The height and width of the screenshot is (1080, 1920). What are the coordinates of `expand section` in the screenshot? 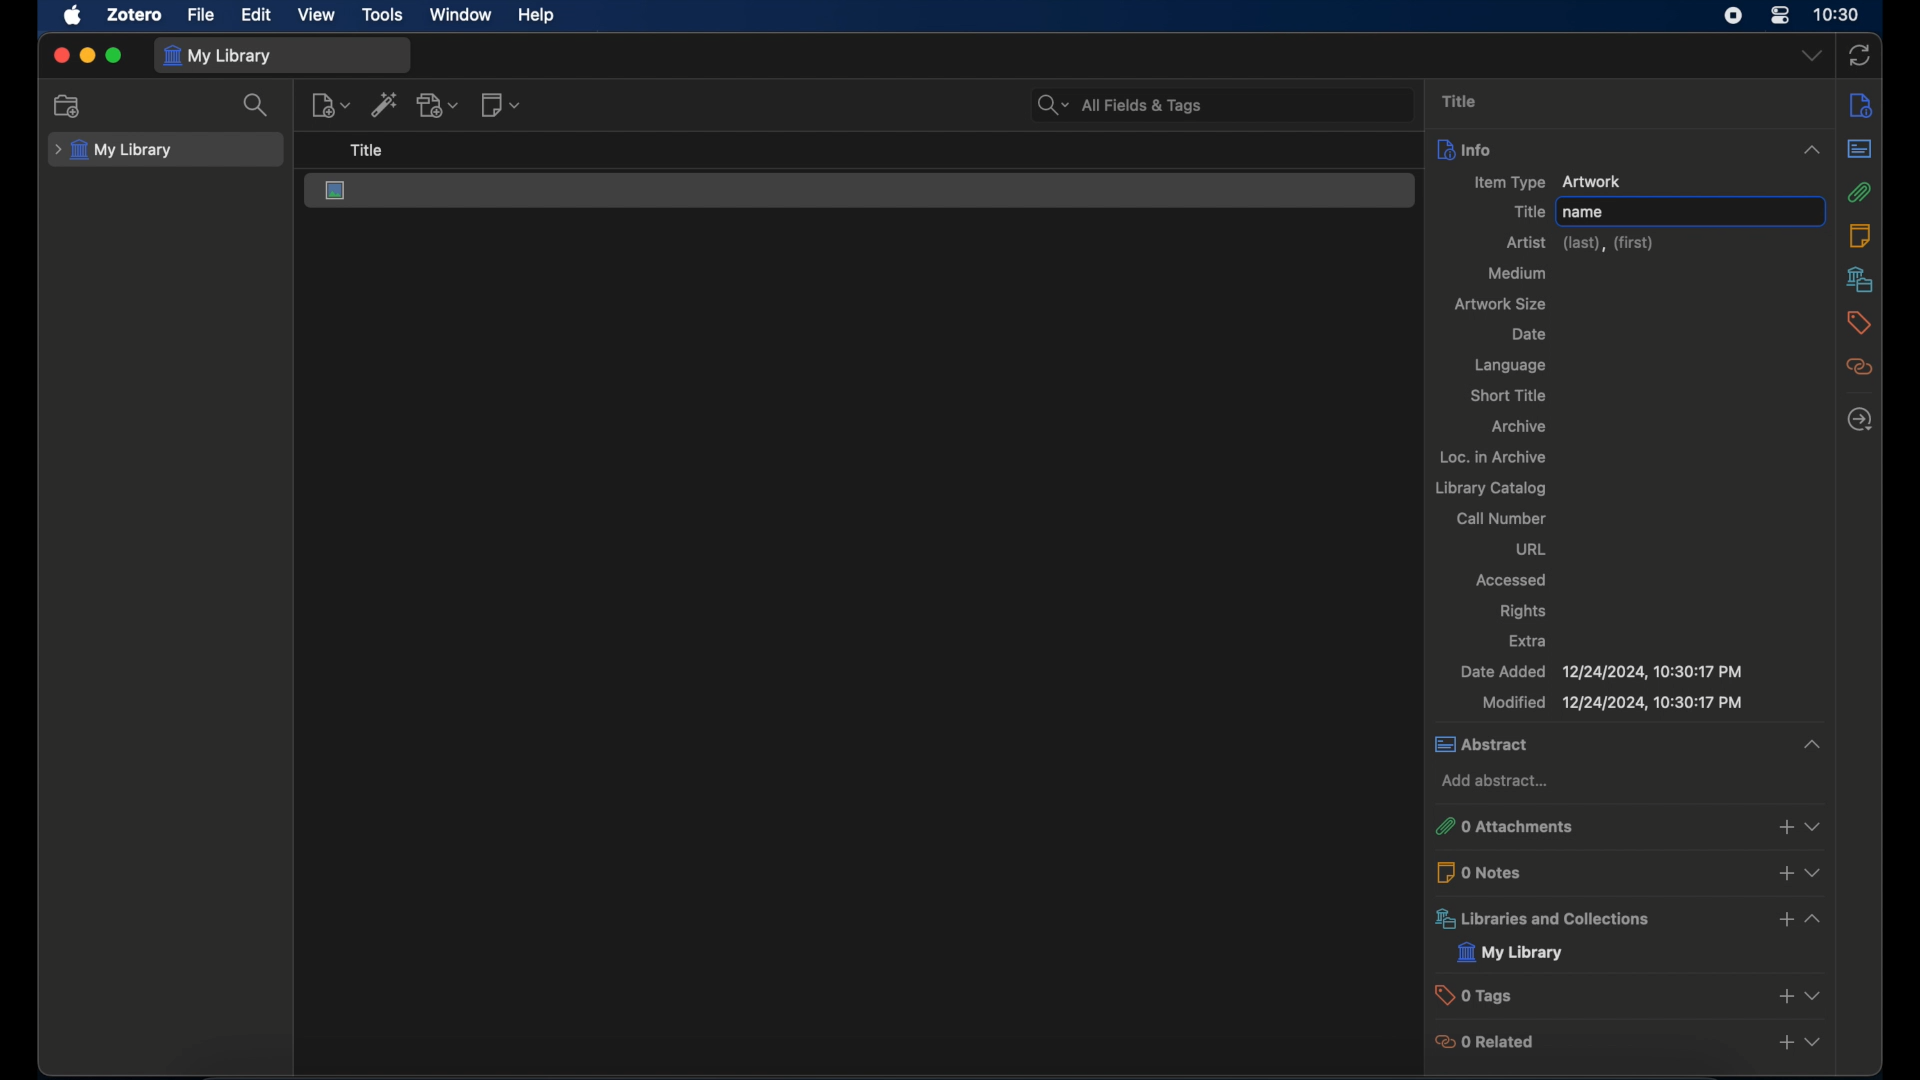 It's located at (1824, 996).